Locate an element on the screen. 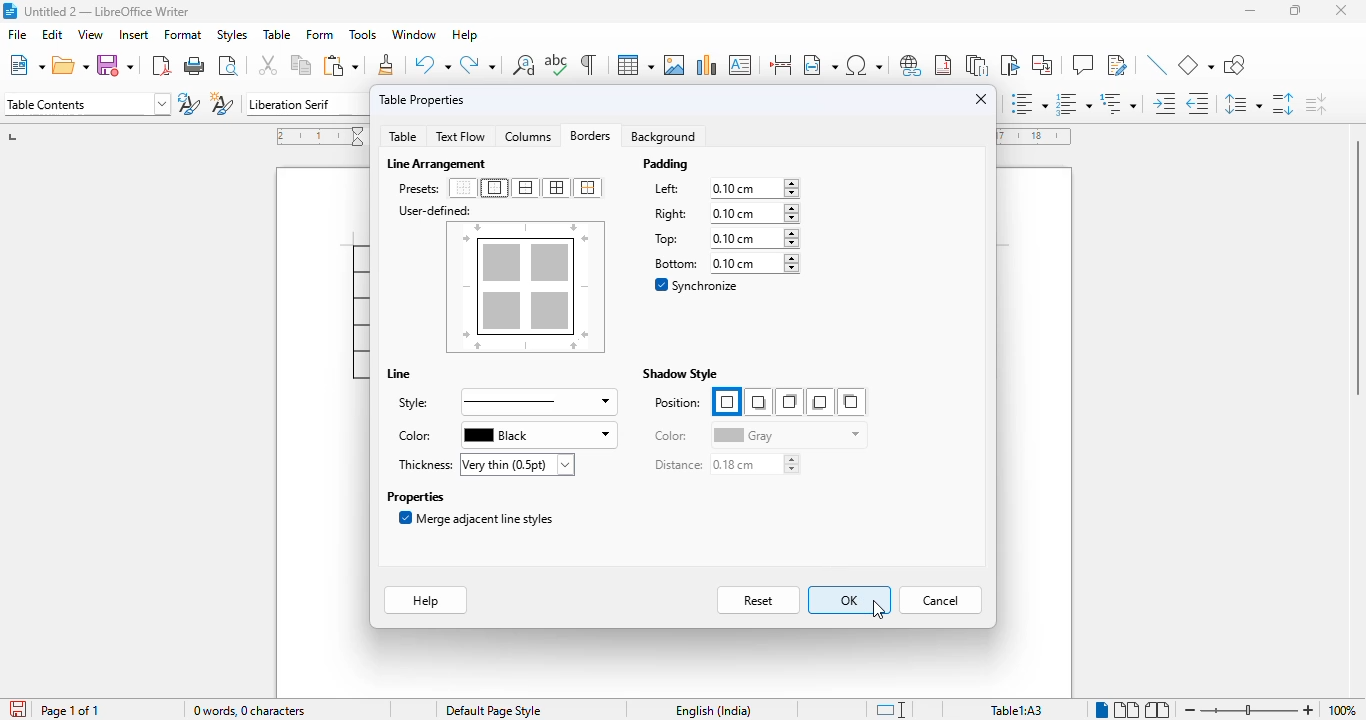  insert line is located at coordinates (1158, 64).